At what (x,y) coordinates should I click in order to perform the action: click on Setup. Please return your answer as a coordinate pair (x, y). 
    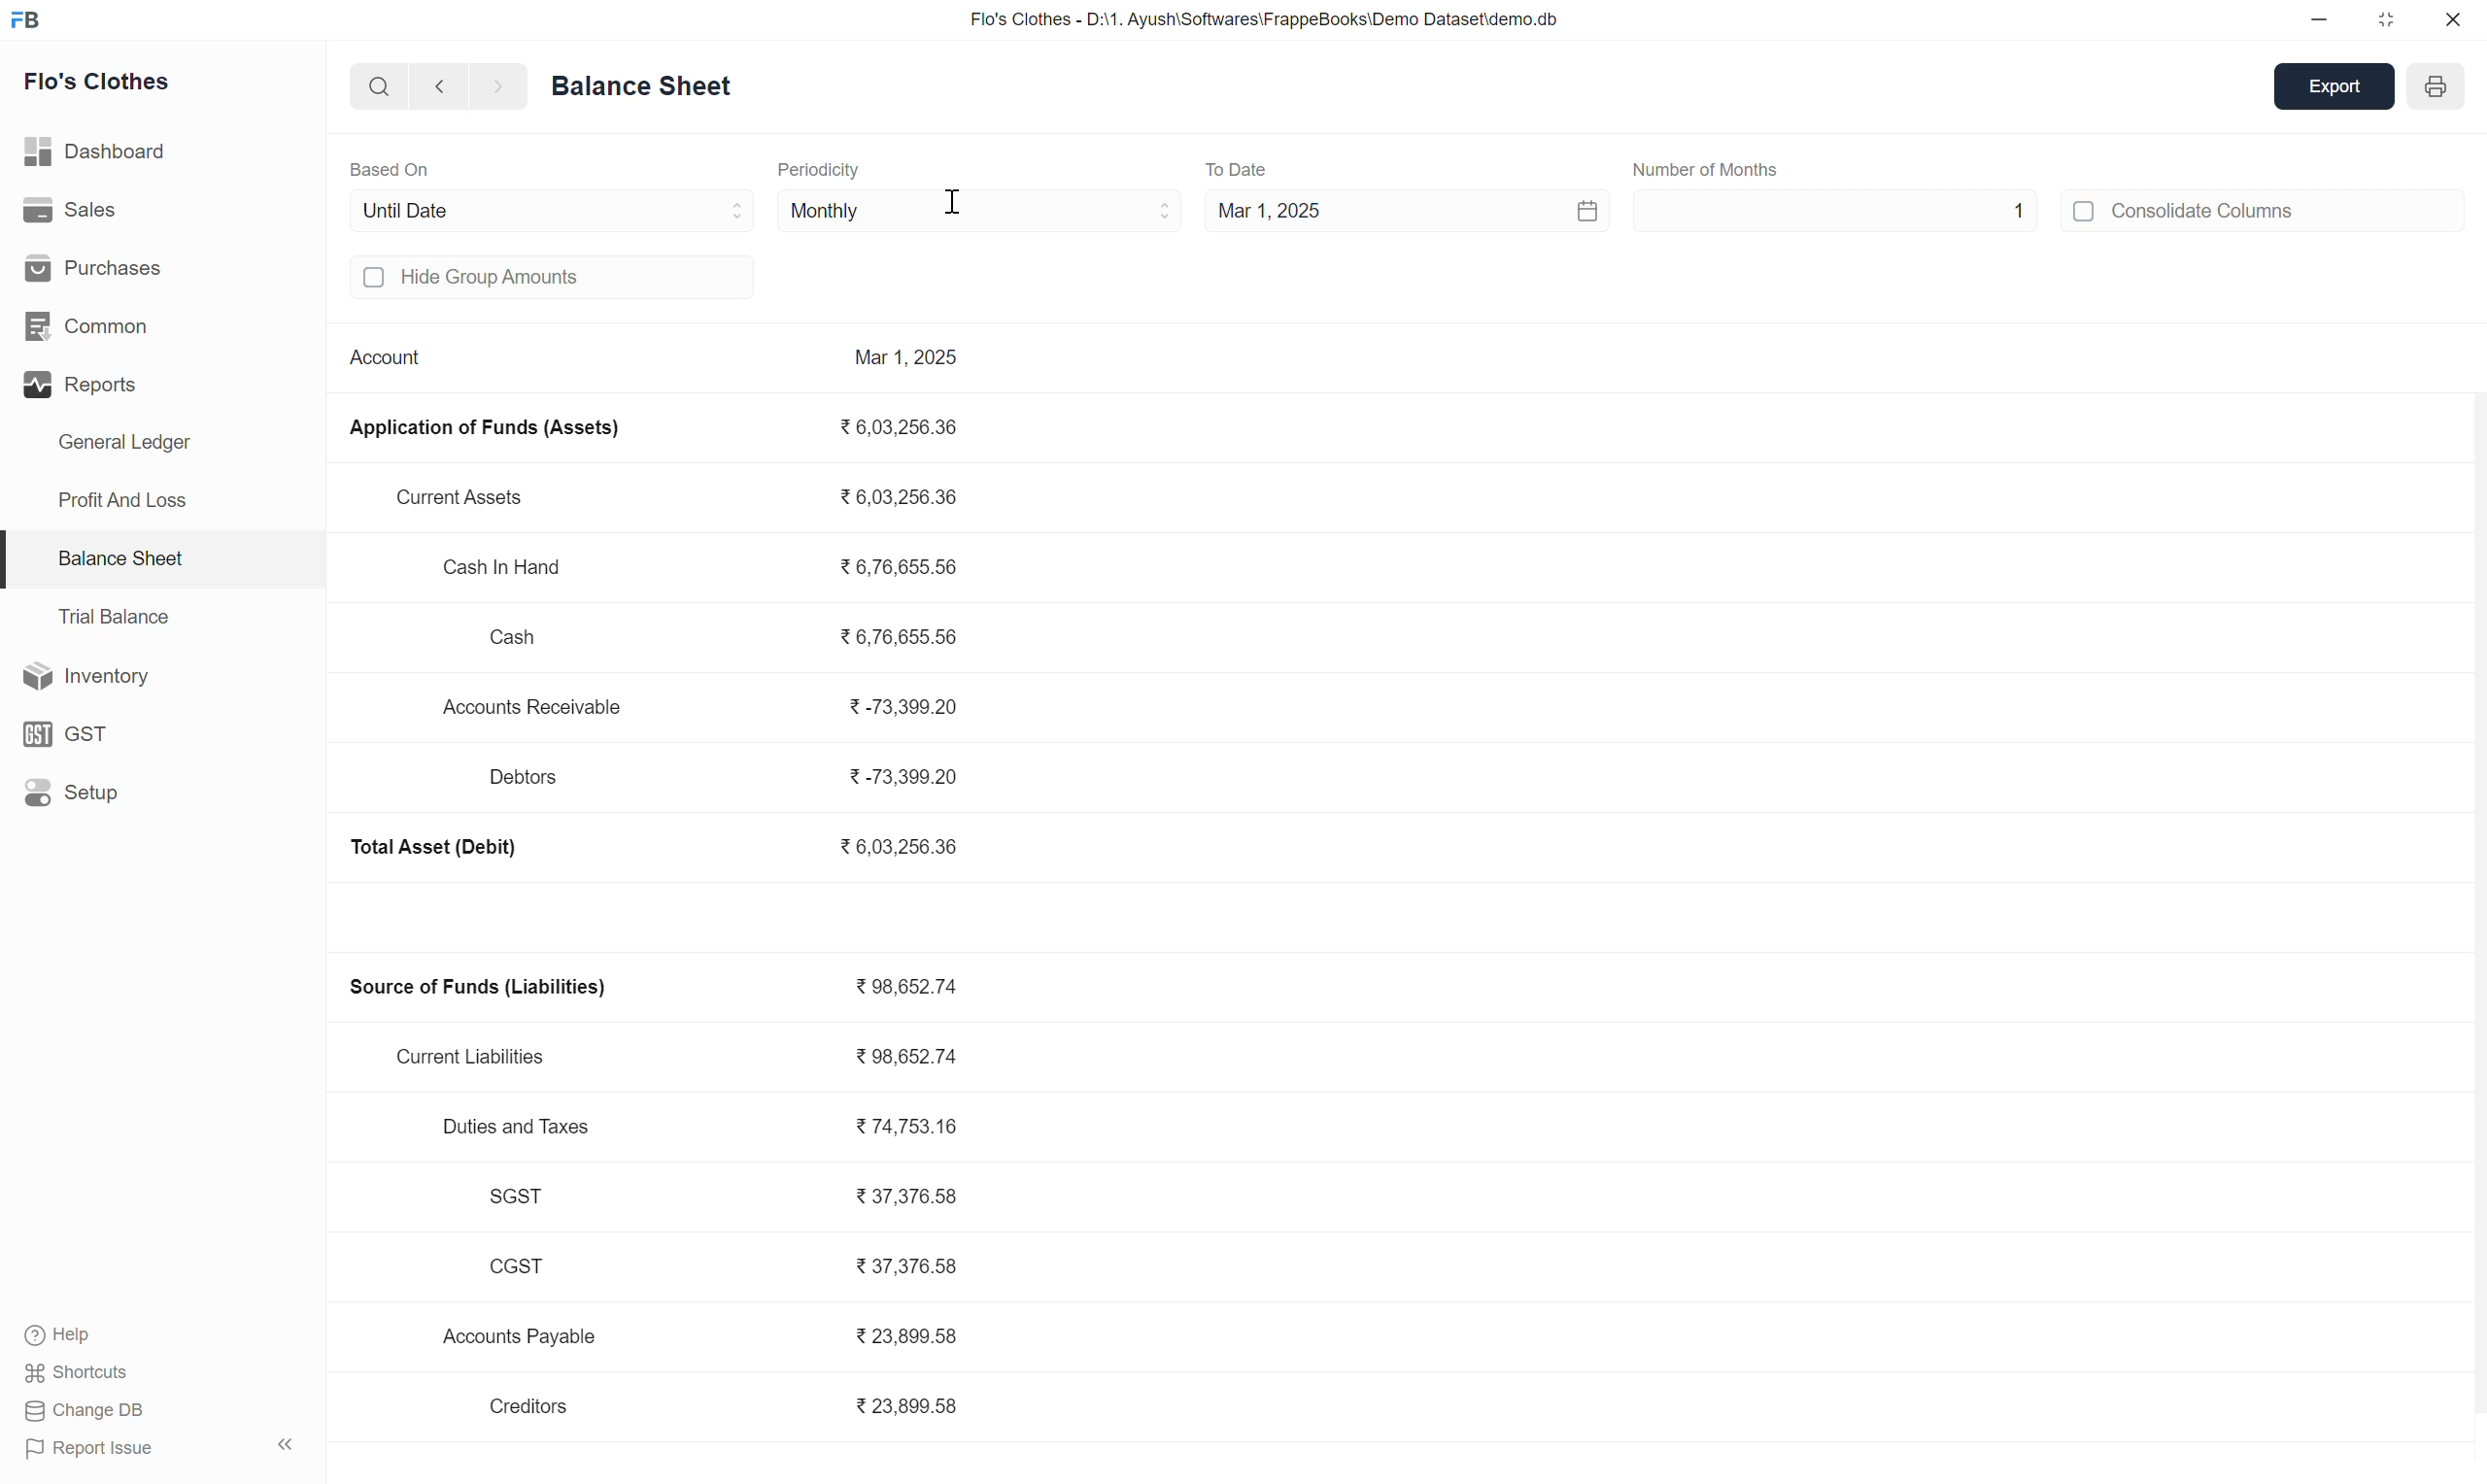
    Looking at the image, I should click on (80, 792).